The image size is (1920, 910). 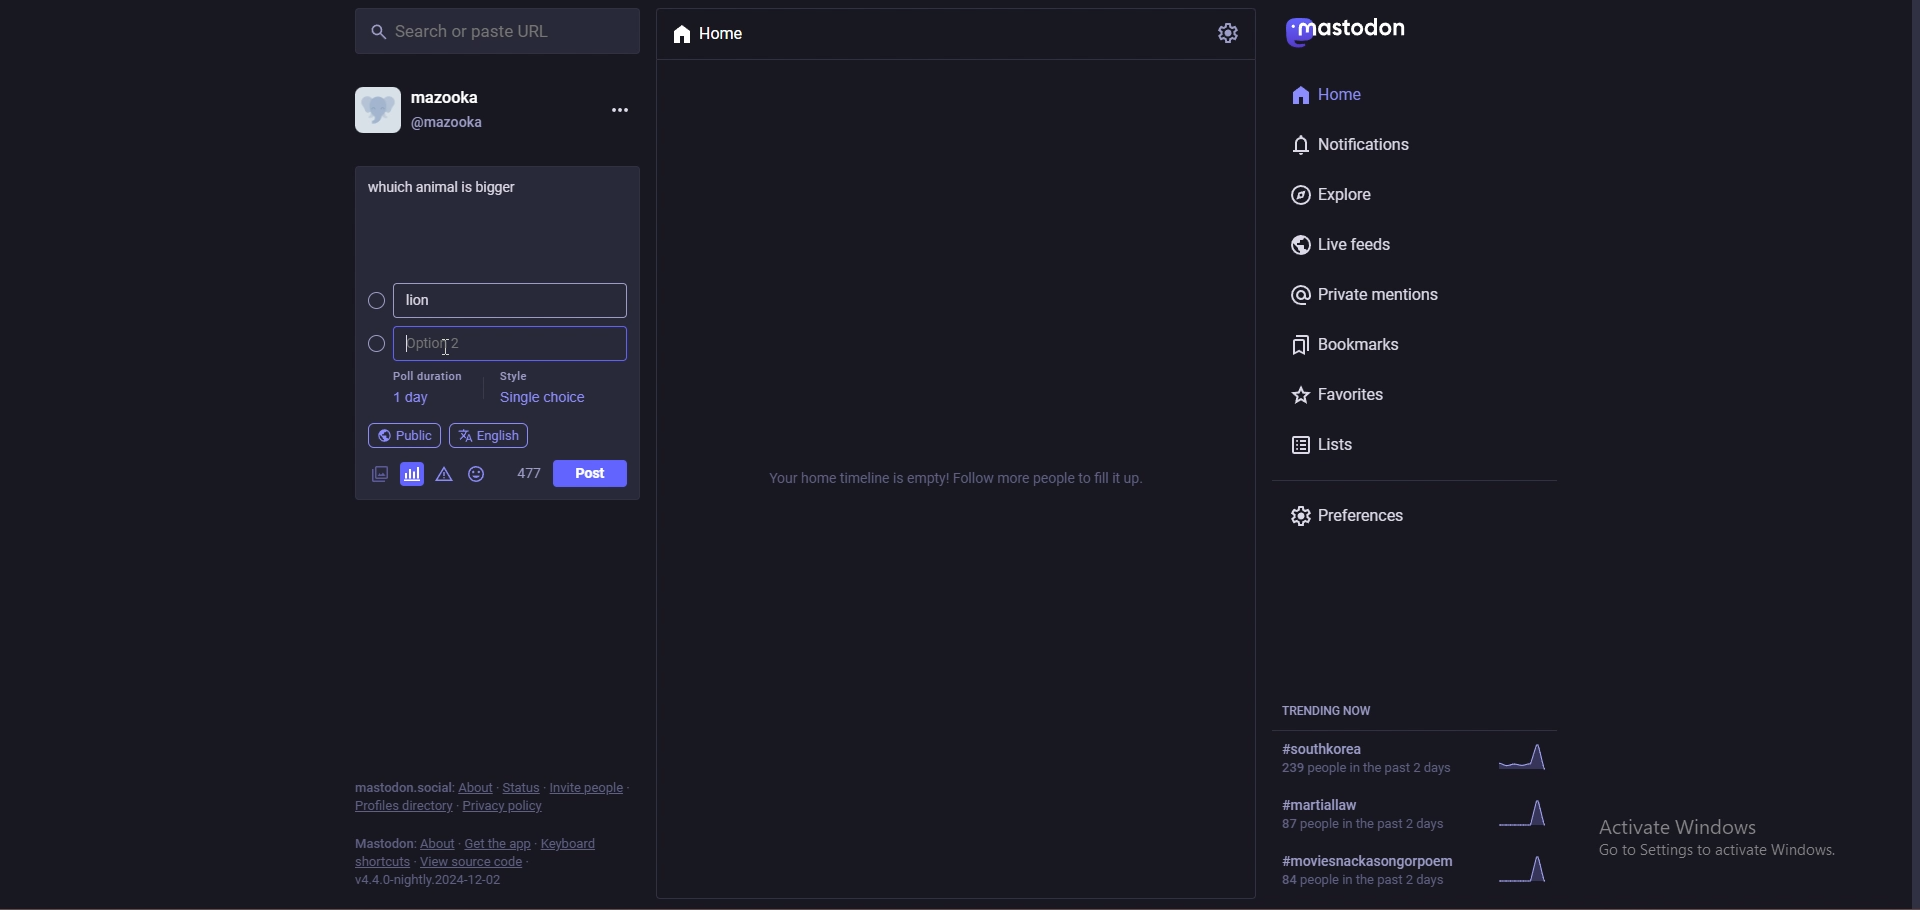 What do you see at coordinates (437, 844) in the screenshot?
I see `about` at bounding box center [437, 844].